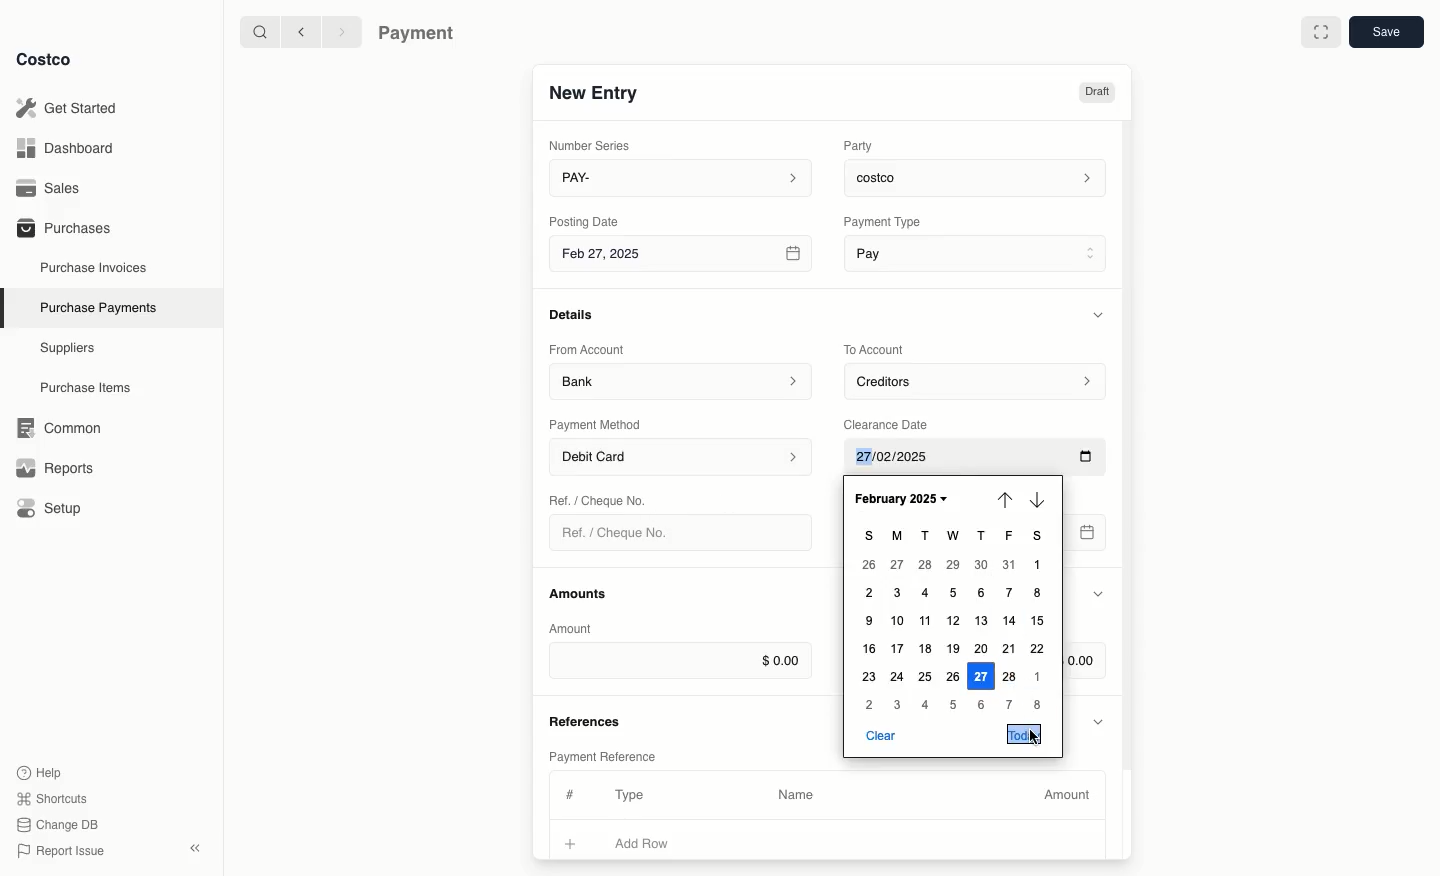  Describe the element at coordinates (601, 754) in the screenshot. I see `Payment Reference` at that location.